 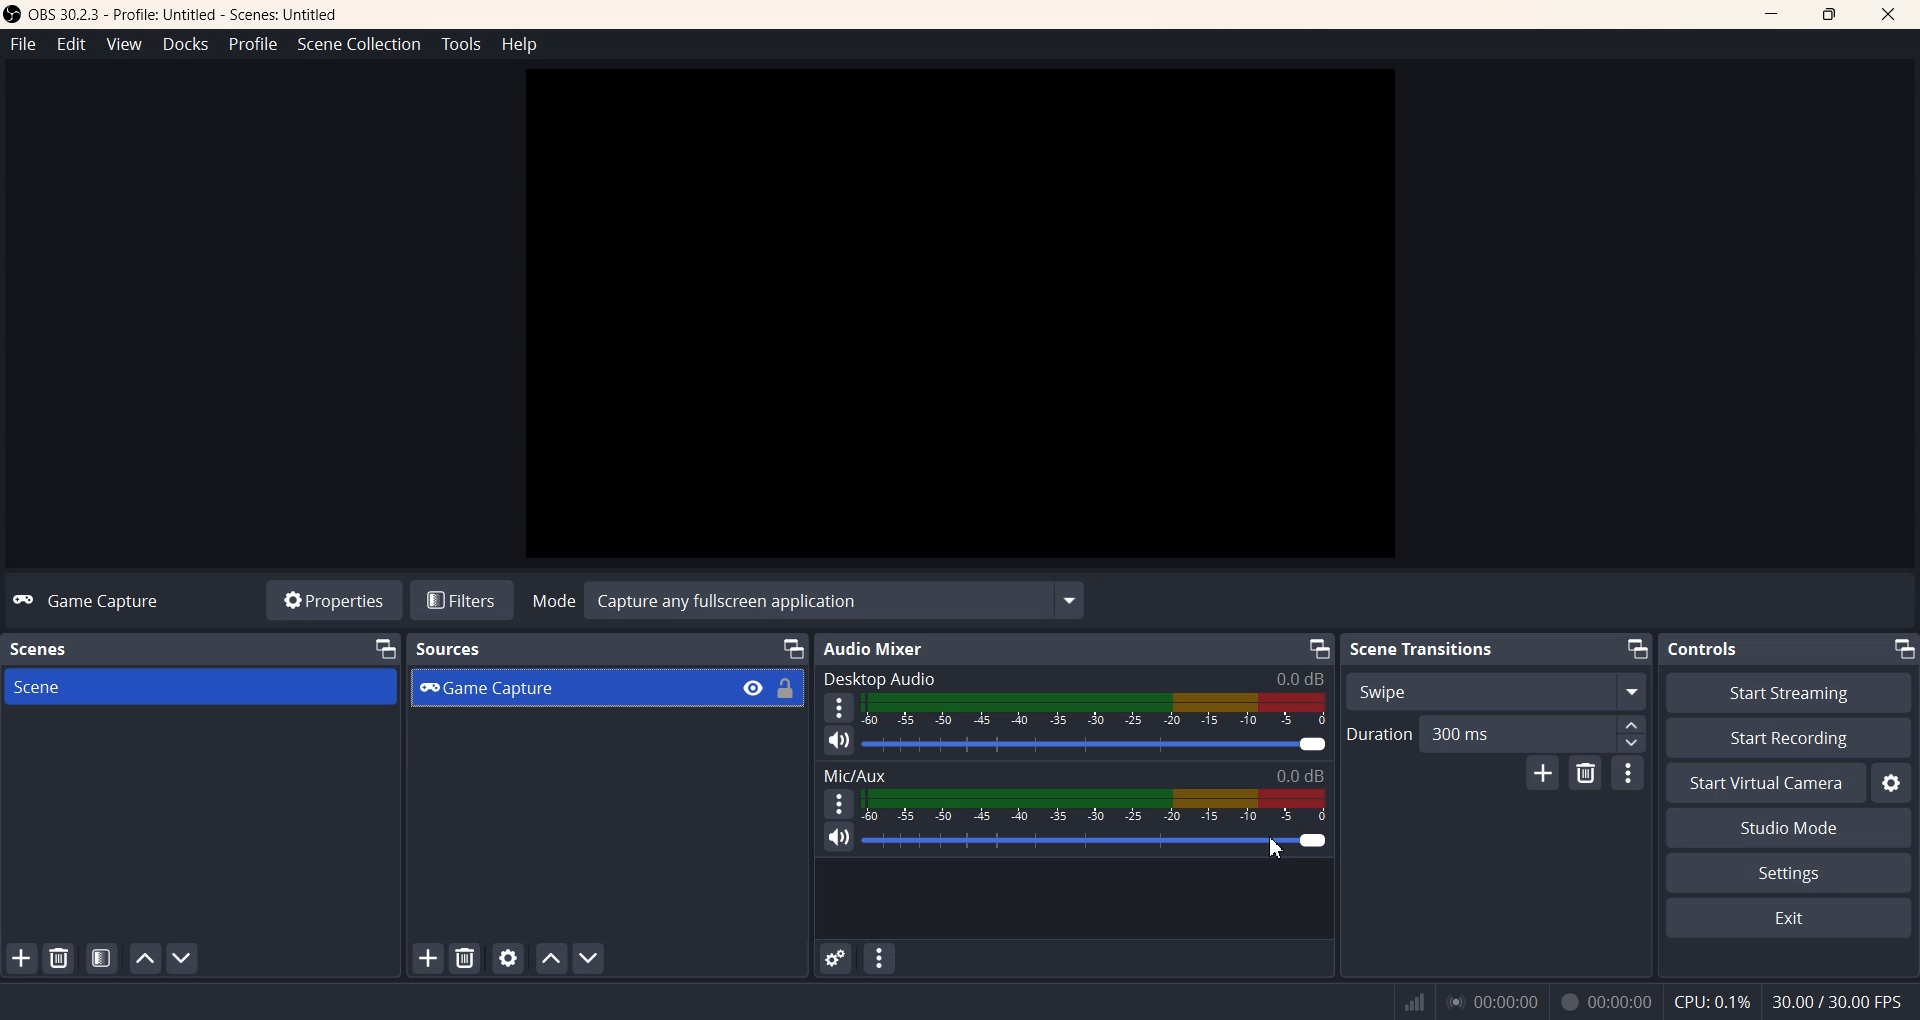 I want to click on Minimize, so click(x=1768, y=15).